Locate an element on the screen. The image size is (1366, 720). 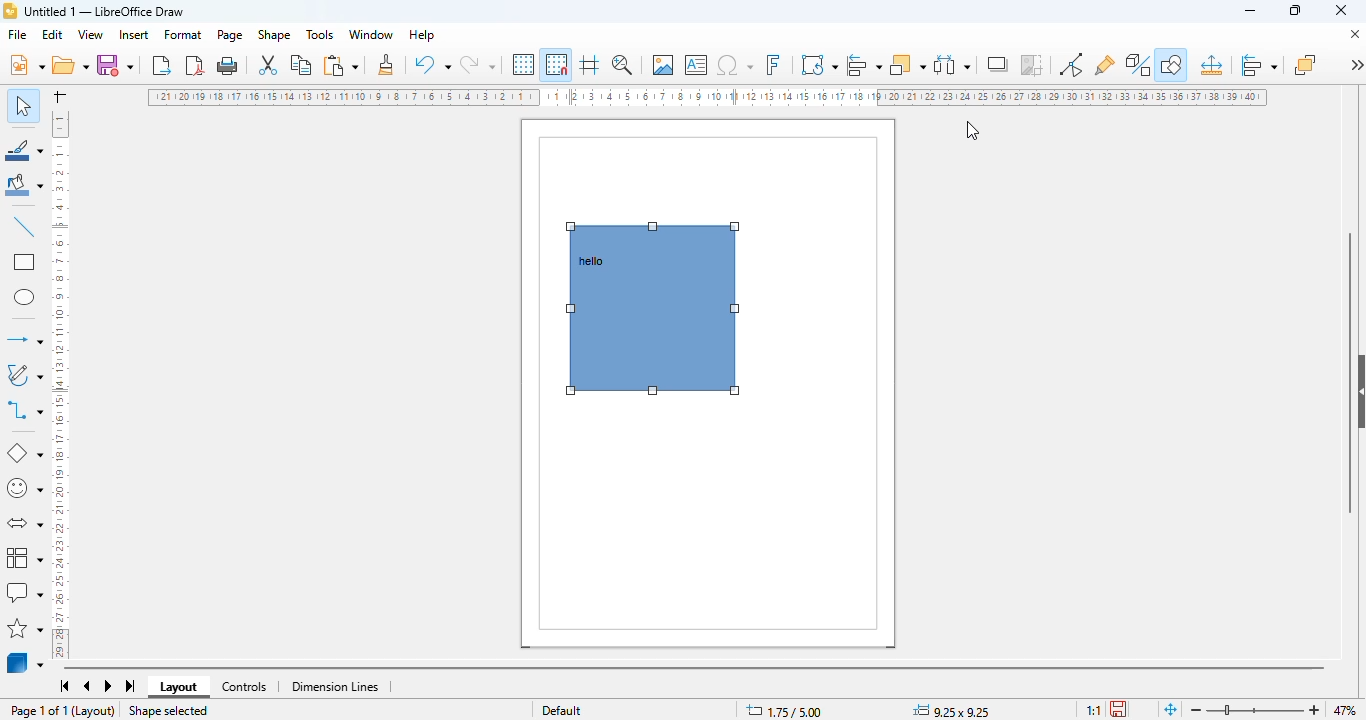
flowchart is located at coordinates (25, 556).